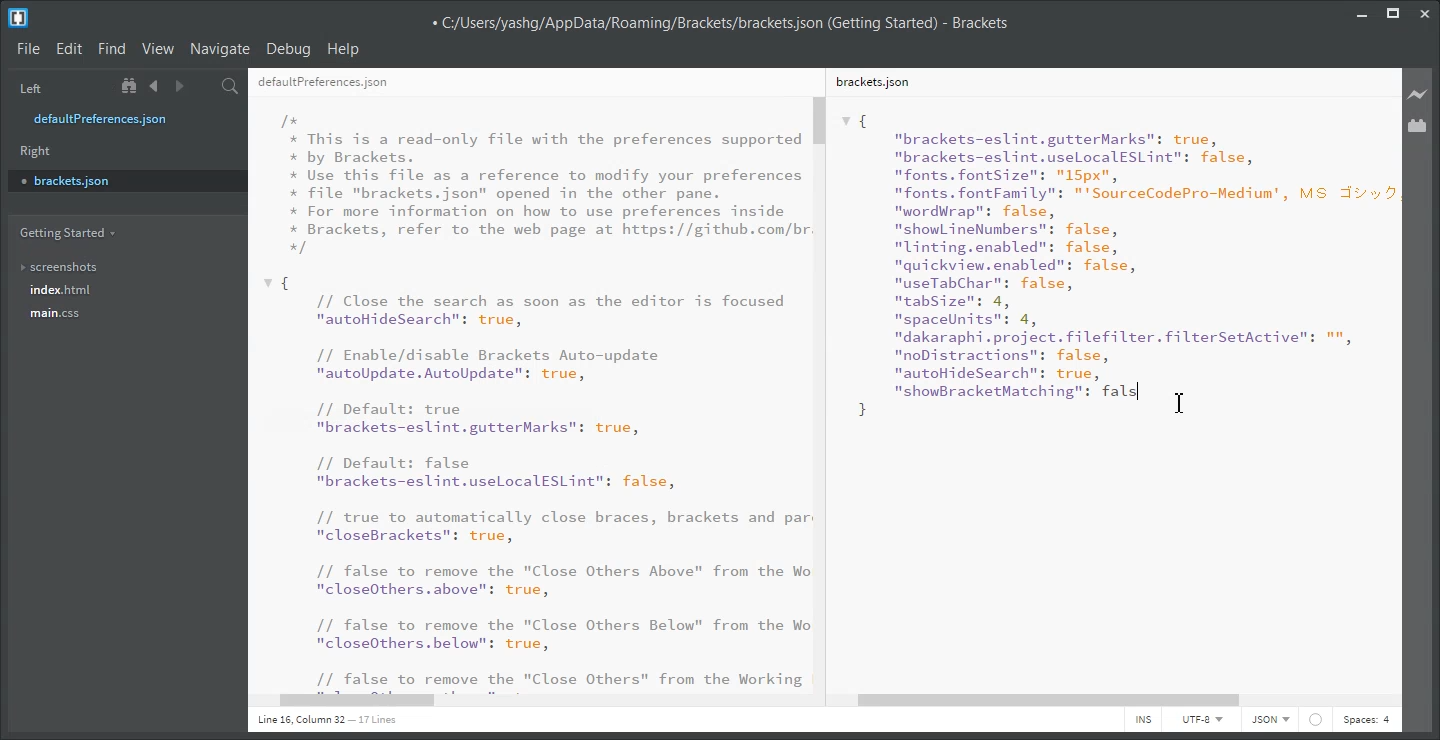 This screenshot has width=1440, height=740. What do you see at coordinates (1362, 11) in the screenshot?
I see `Minimize` at bounding box center [1362, 11].